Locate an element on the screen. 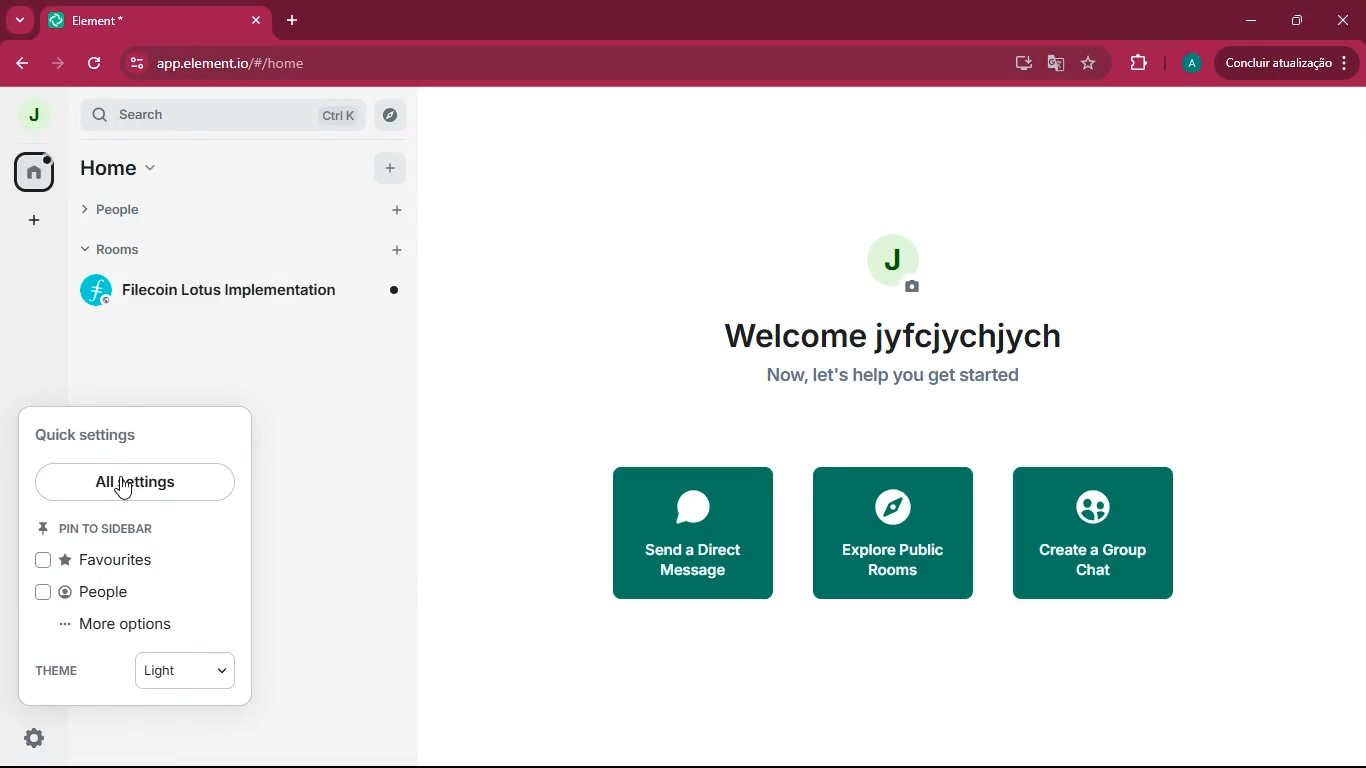 The image size is (1366, 768). people is located at coordinates (119, 591).